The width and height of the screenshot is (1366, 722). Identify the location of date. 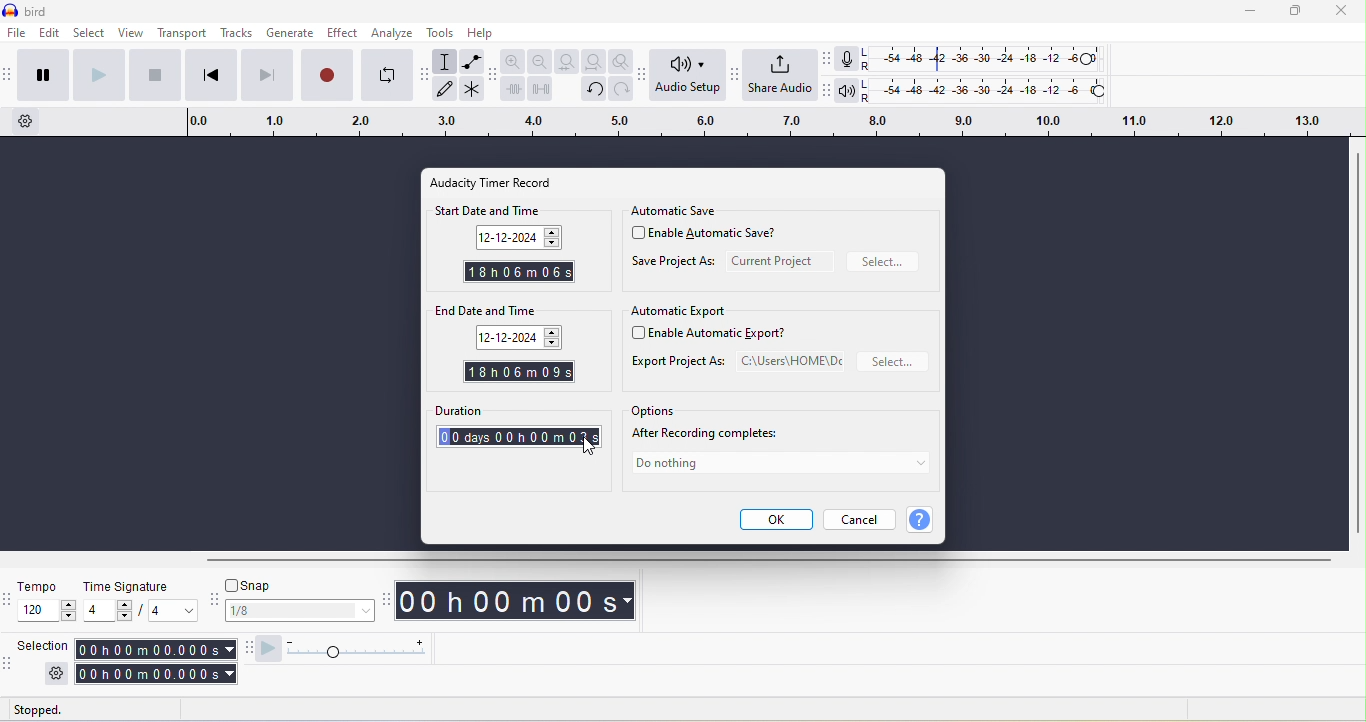
(516, 238).